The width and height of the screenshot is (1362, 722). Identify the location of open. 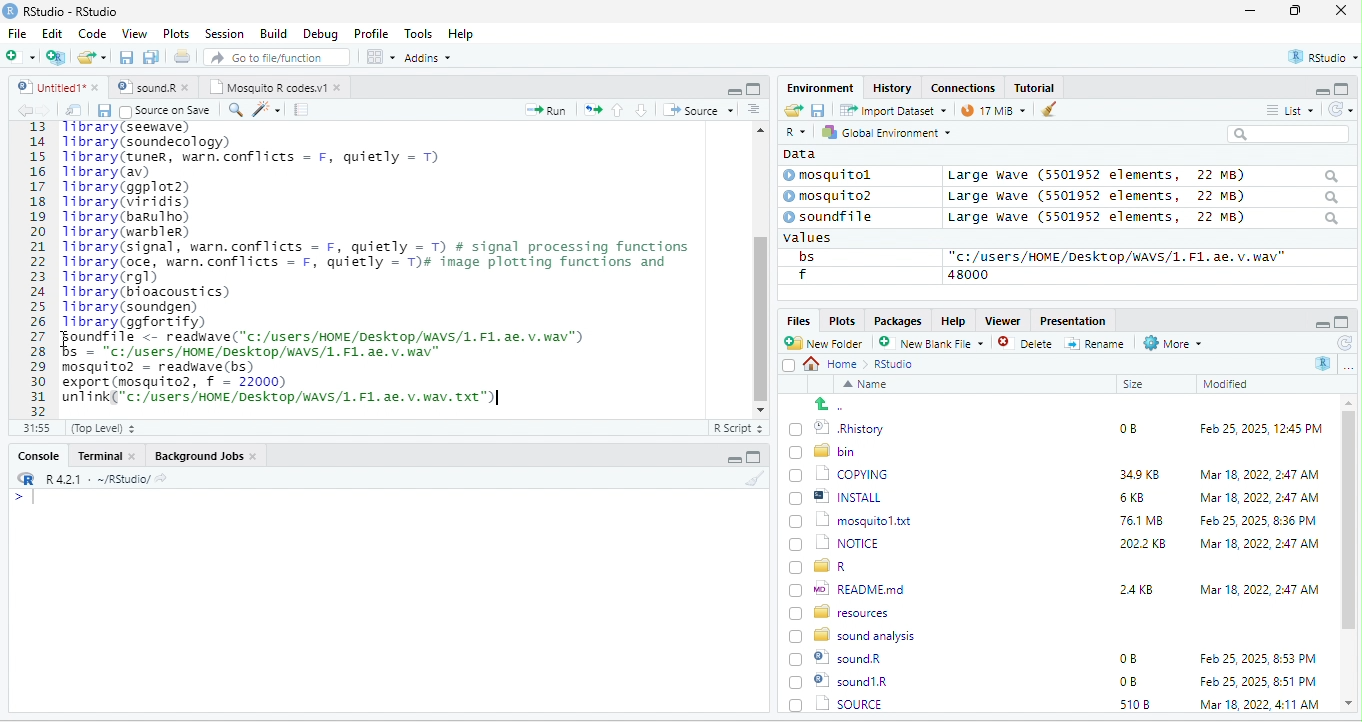
(74, 110).